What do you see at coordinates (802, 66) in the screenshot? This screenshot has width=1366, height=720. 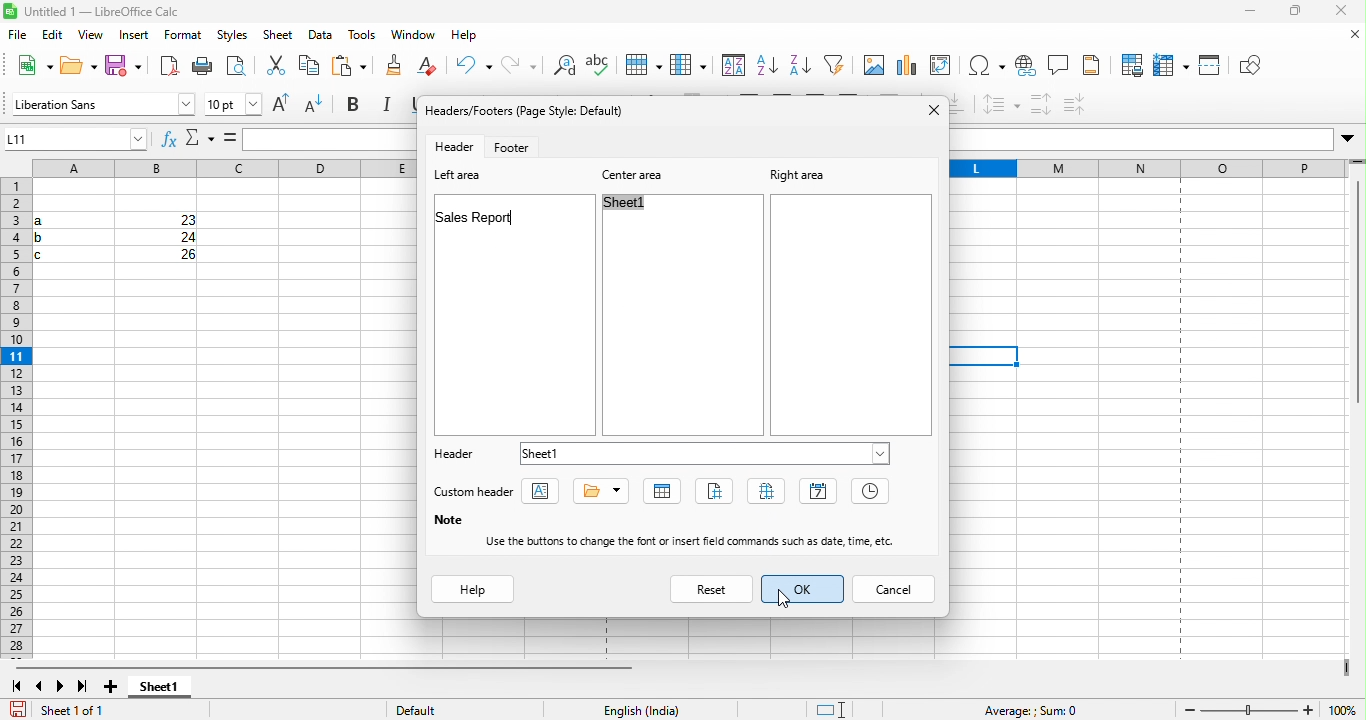 I see `auto filter` at bounding box center [802, 66].